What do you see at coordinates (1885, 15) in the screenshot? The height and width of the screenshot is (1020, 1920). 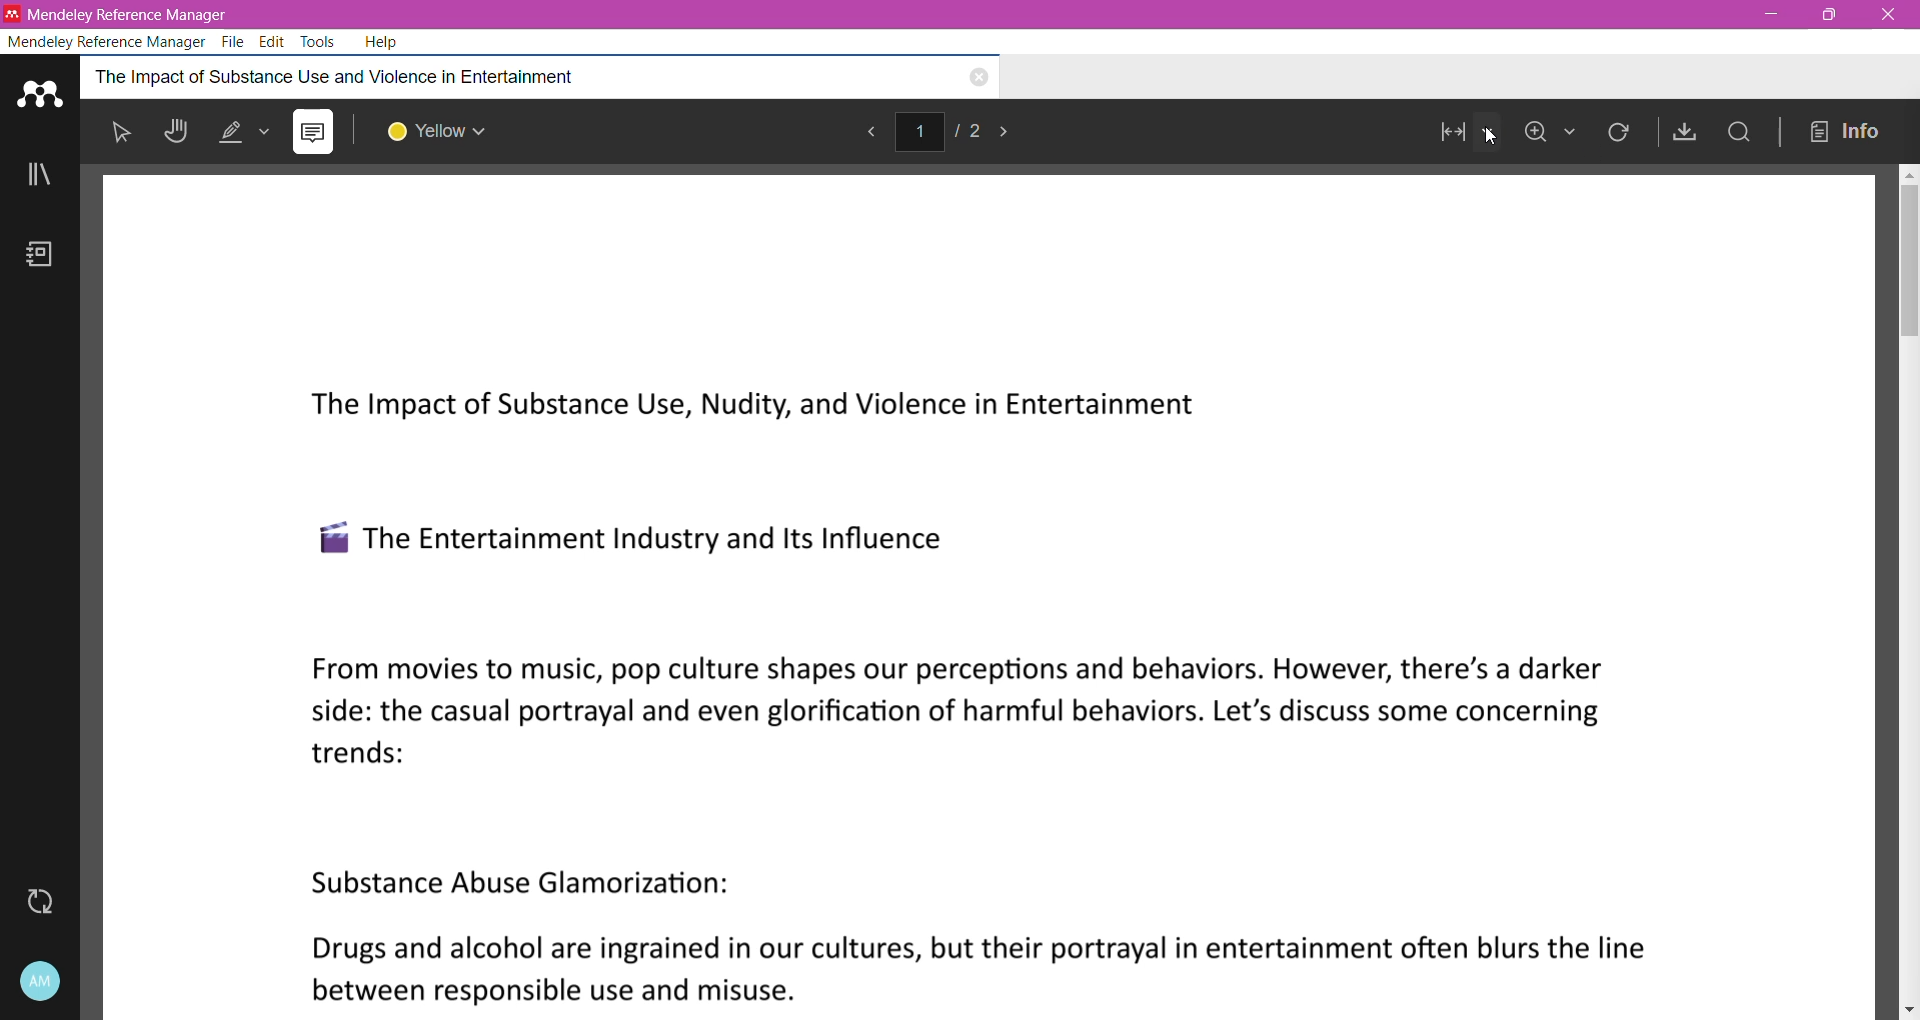 I see `Close` at bounding box center [1885, 15].